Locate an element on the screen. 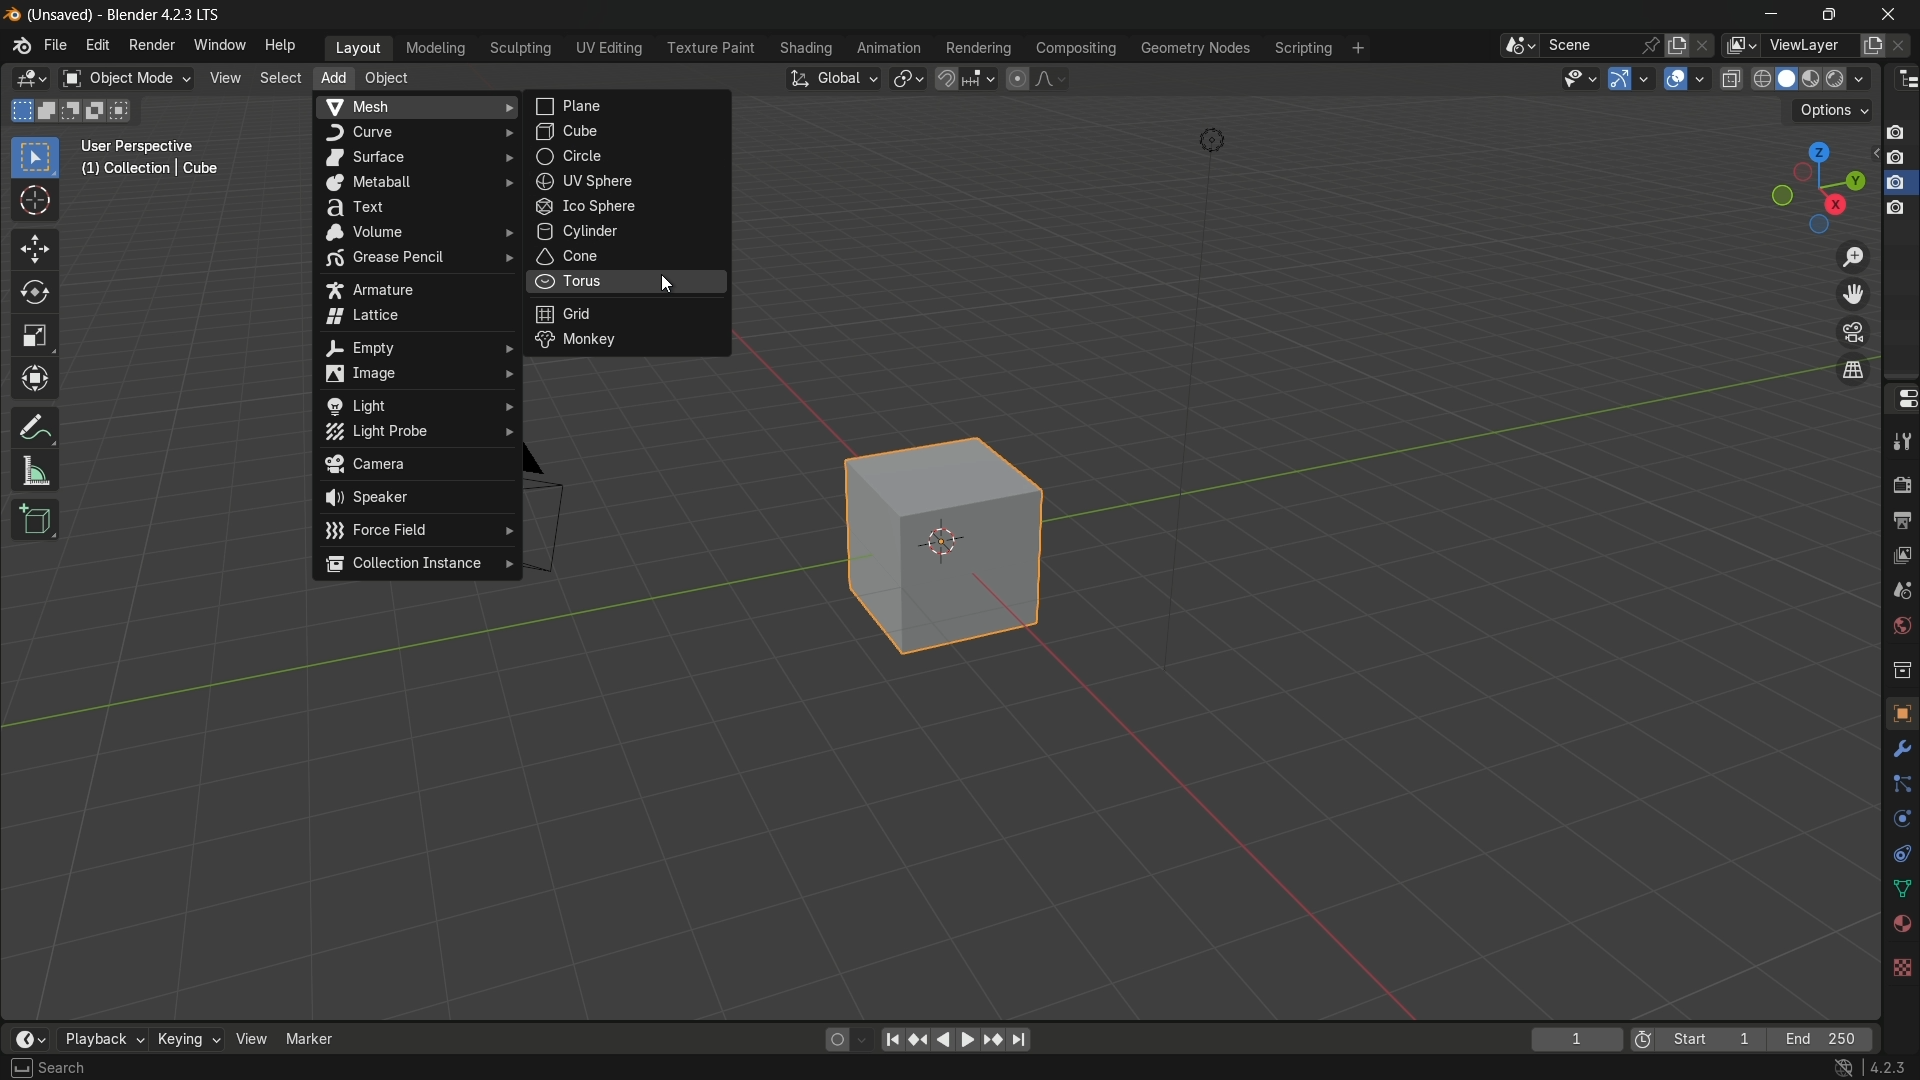 This screenshot has width=1920, height=1080. view is located at coordinates (1901, 559).